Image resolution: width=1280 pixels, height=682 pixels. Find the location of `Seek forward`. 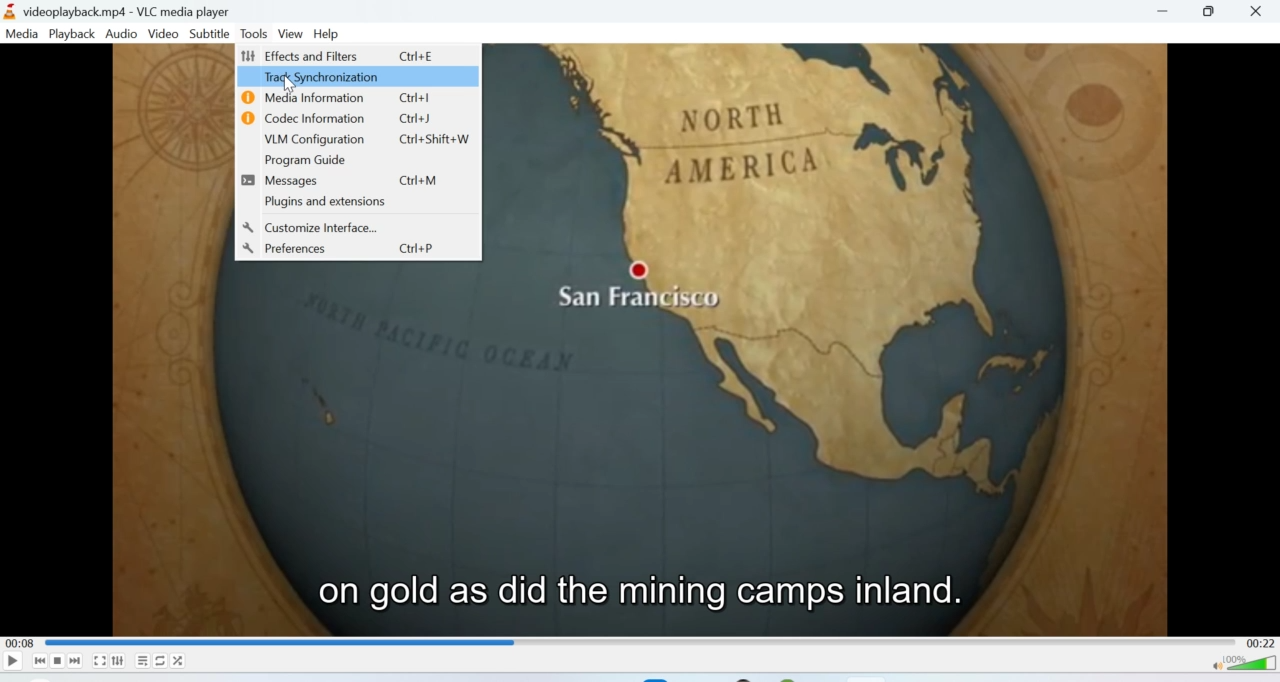

Seek forward is located at coordinates (76, 661).